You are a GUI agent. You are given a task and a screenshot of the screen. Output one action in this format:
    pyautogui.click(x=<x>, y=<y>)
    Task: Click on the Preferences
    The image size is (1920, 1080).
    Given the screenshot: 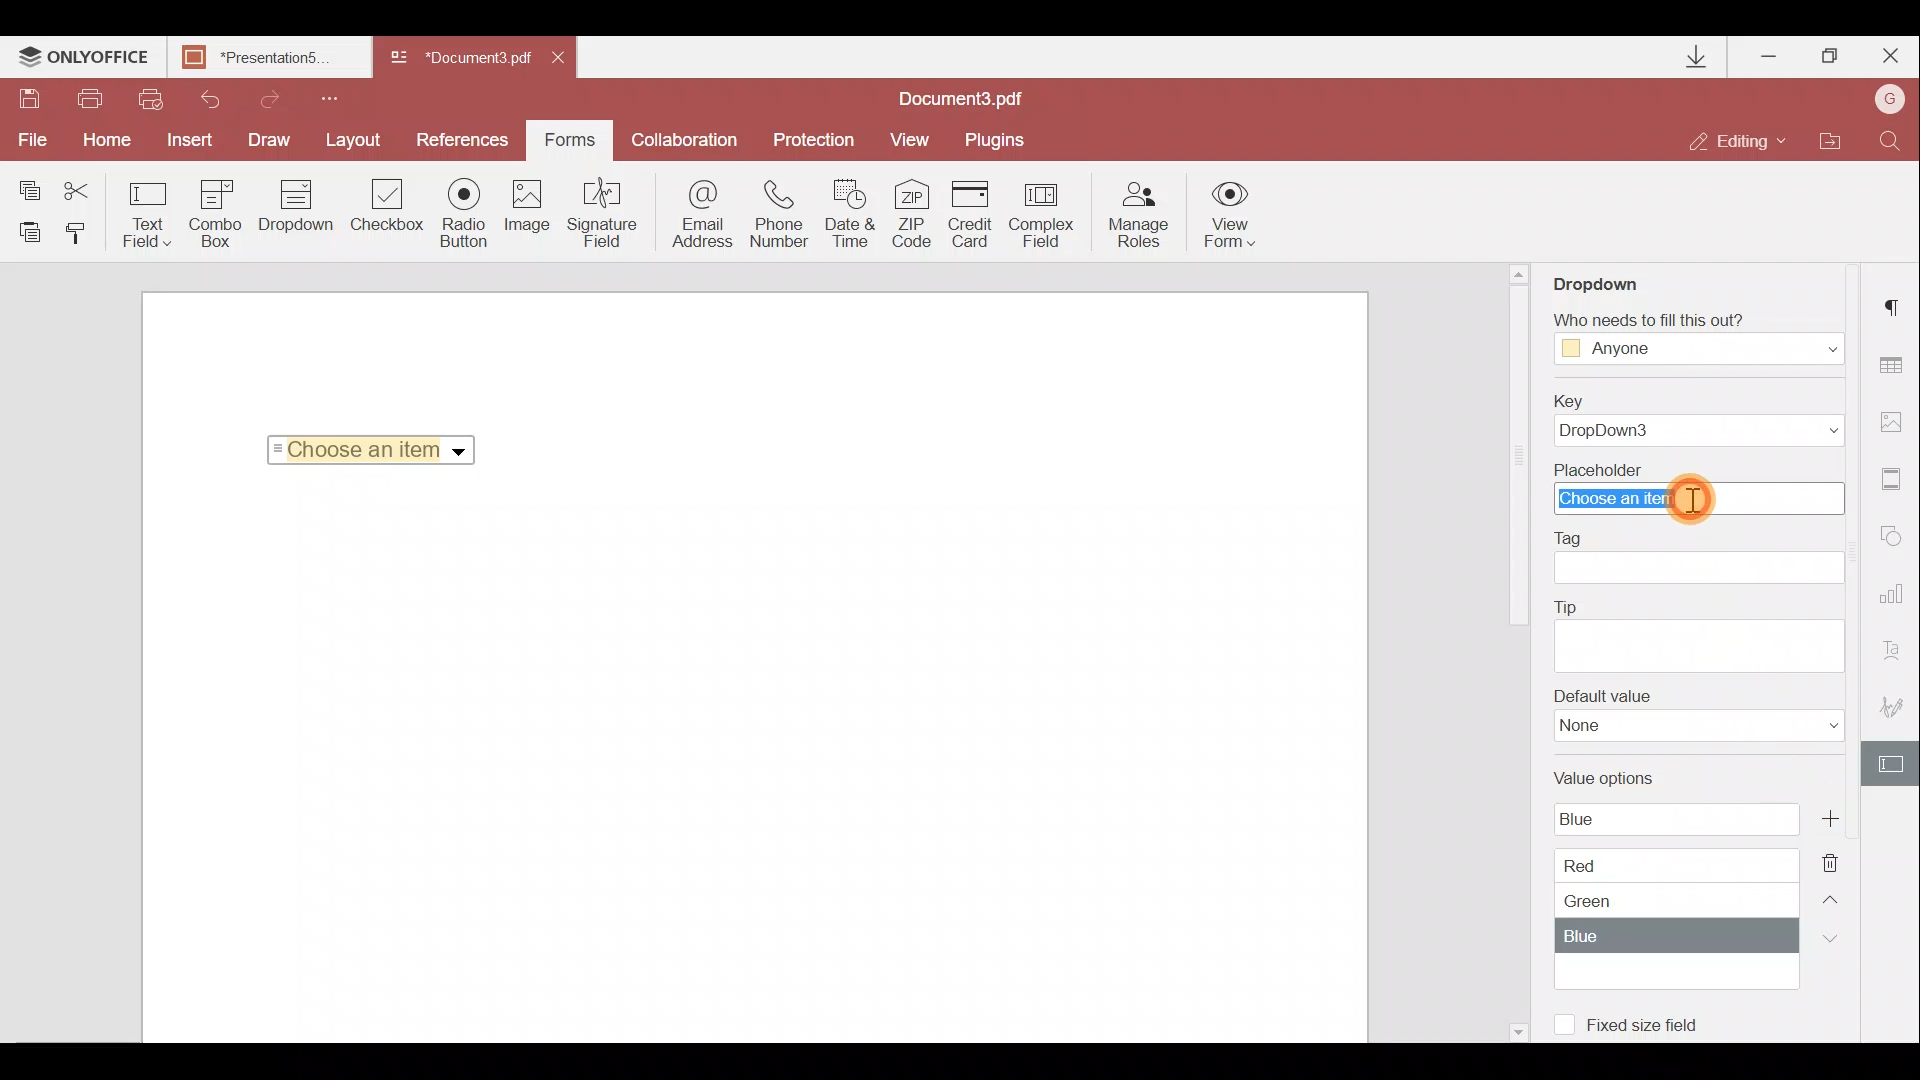 What is the action you would take?
    pyautogui.click(x=464, y=140)
    